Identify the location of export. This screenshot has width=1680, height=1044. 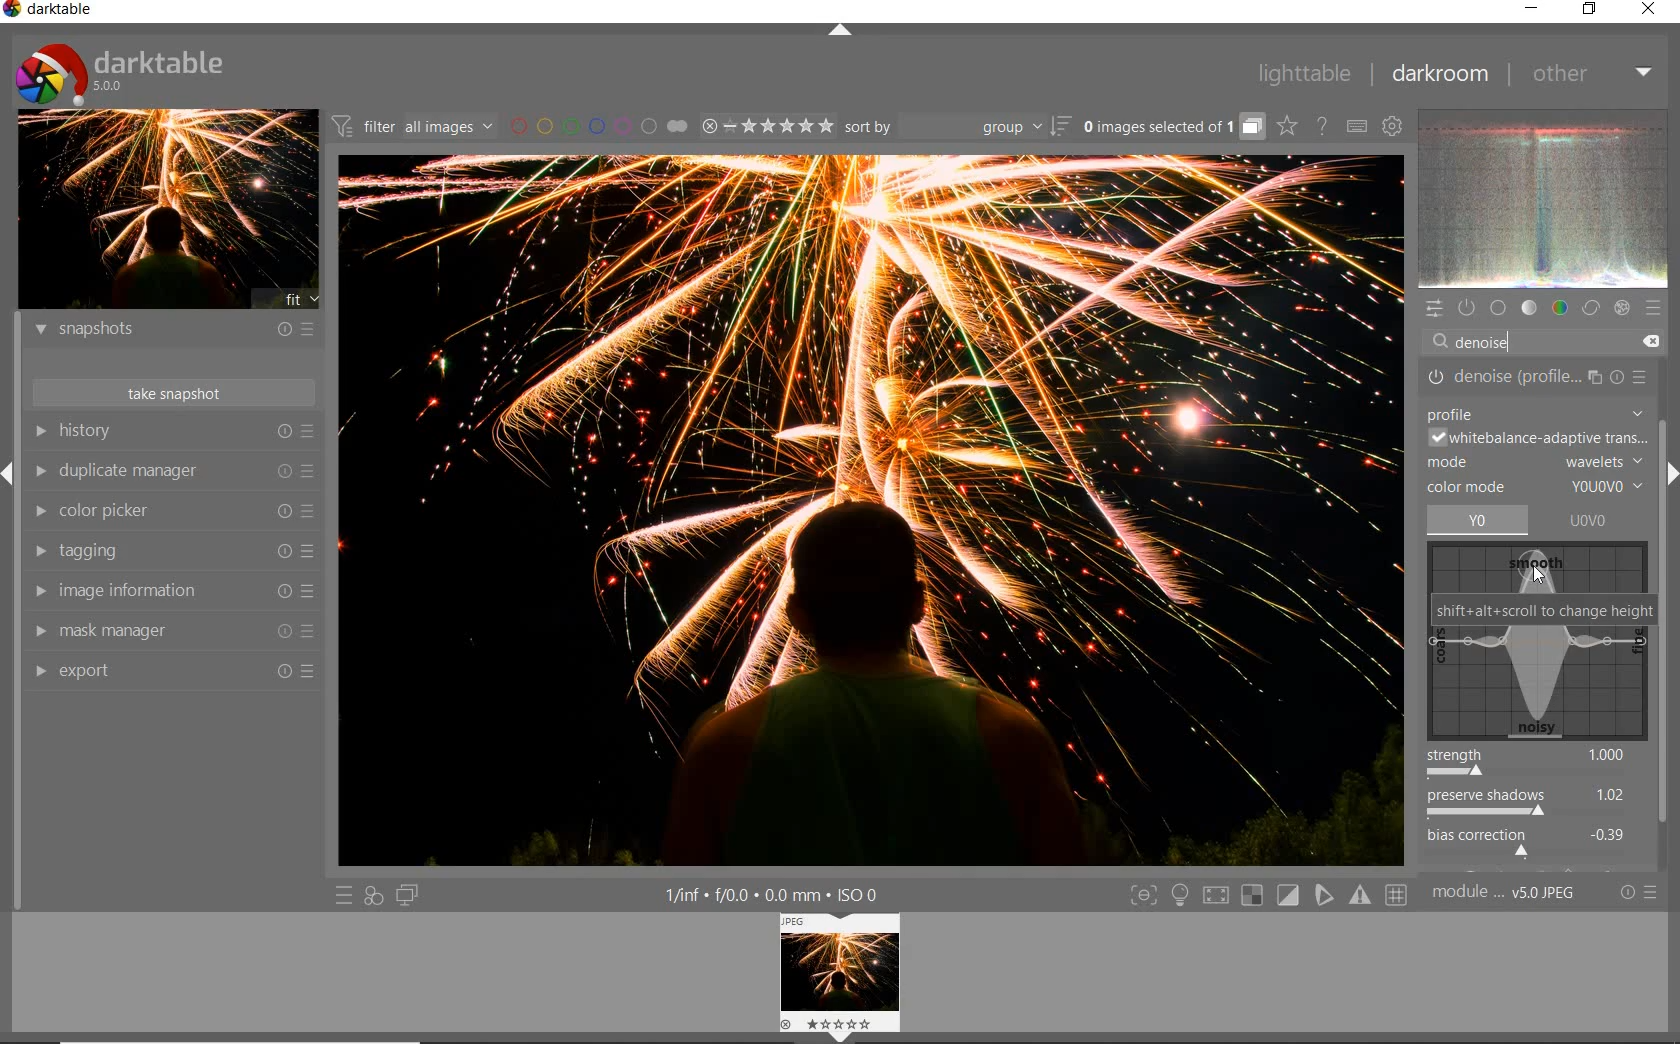
(172, 669).